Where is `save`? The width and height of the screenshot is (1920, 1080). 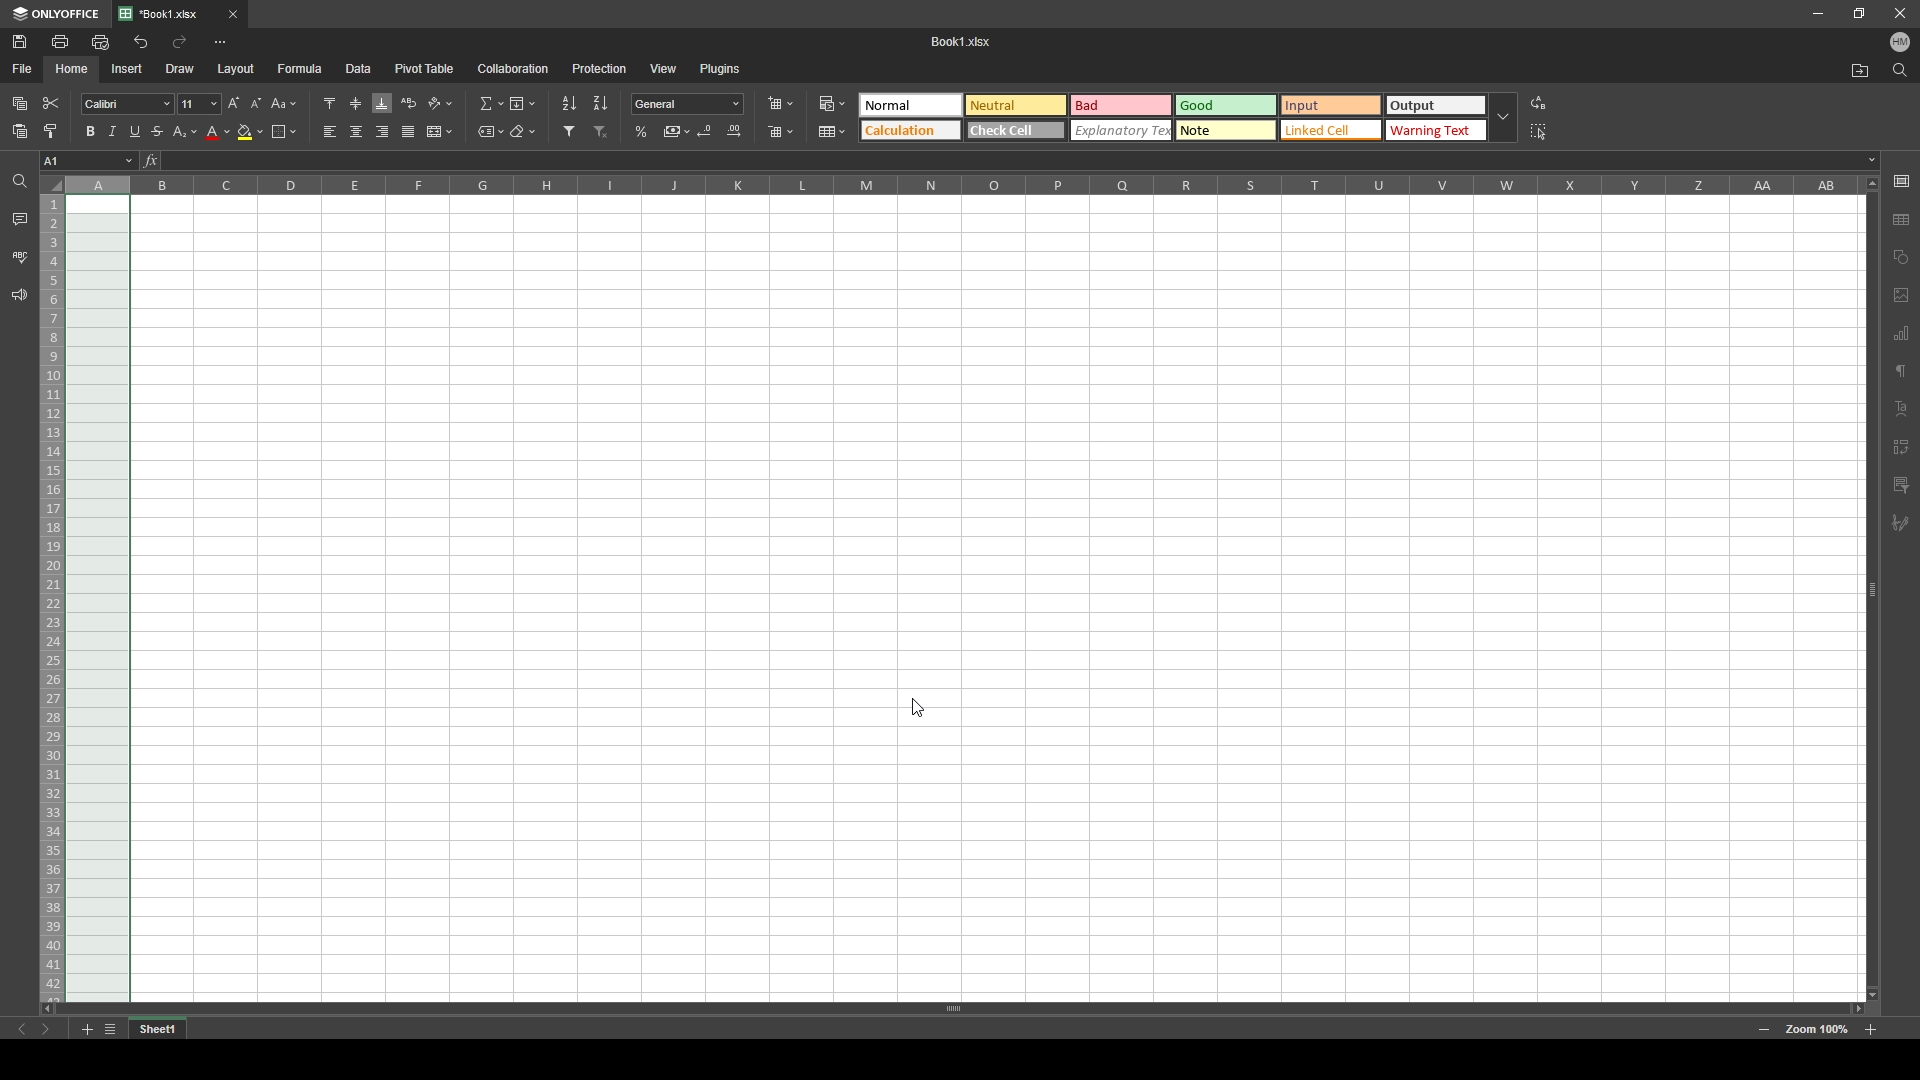
save is located at coordinates (21, 41).